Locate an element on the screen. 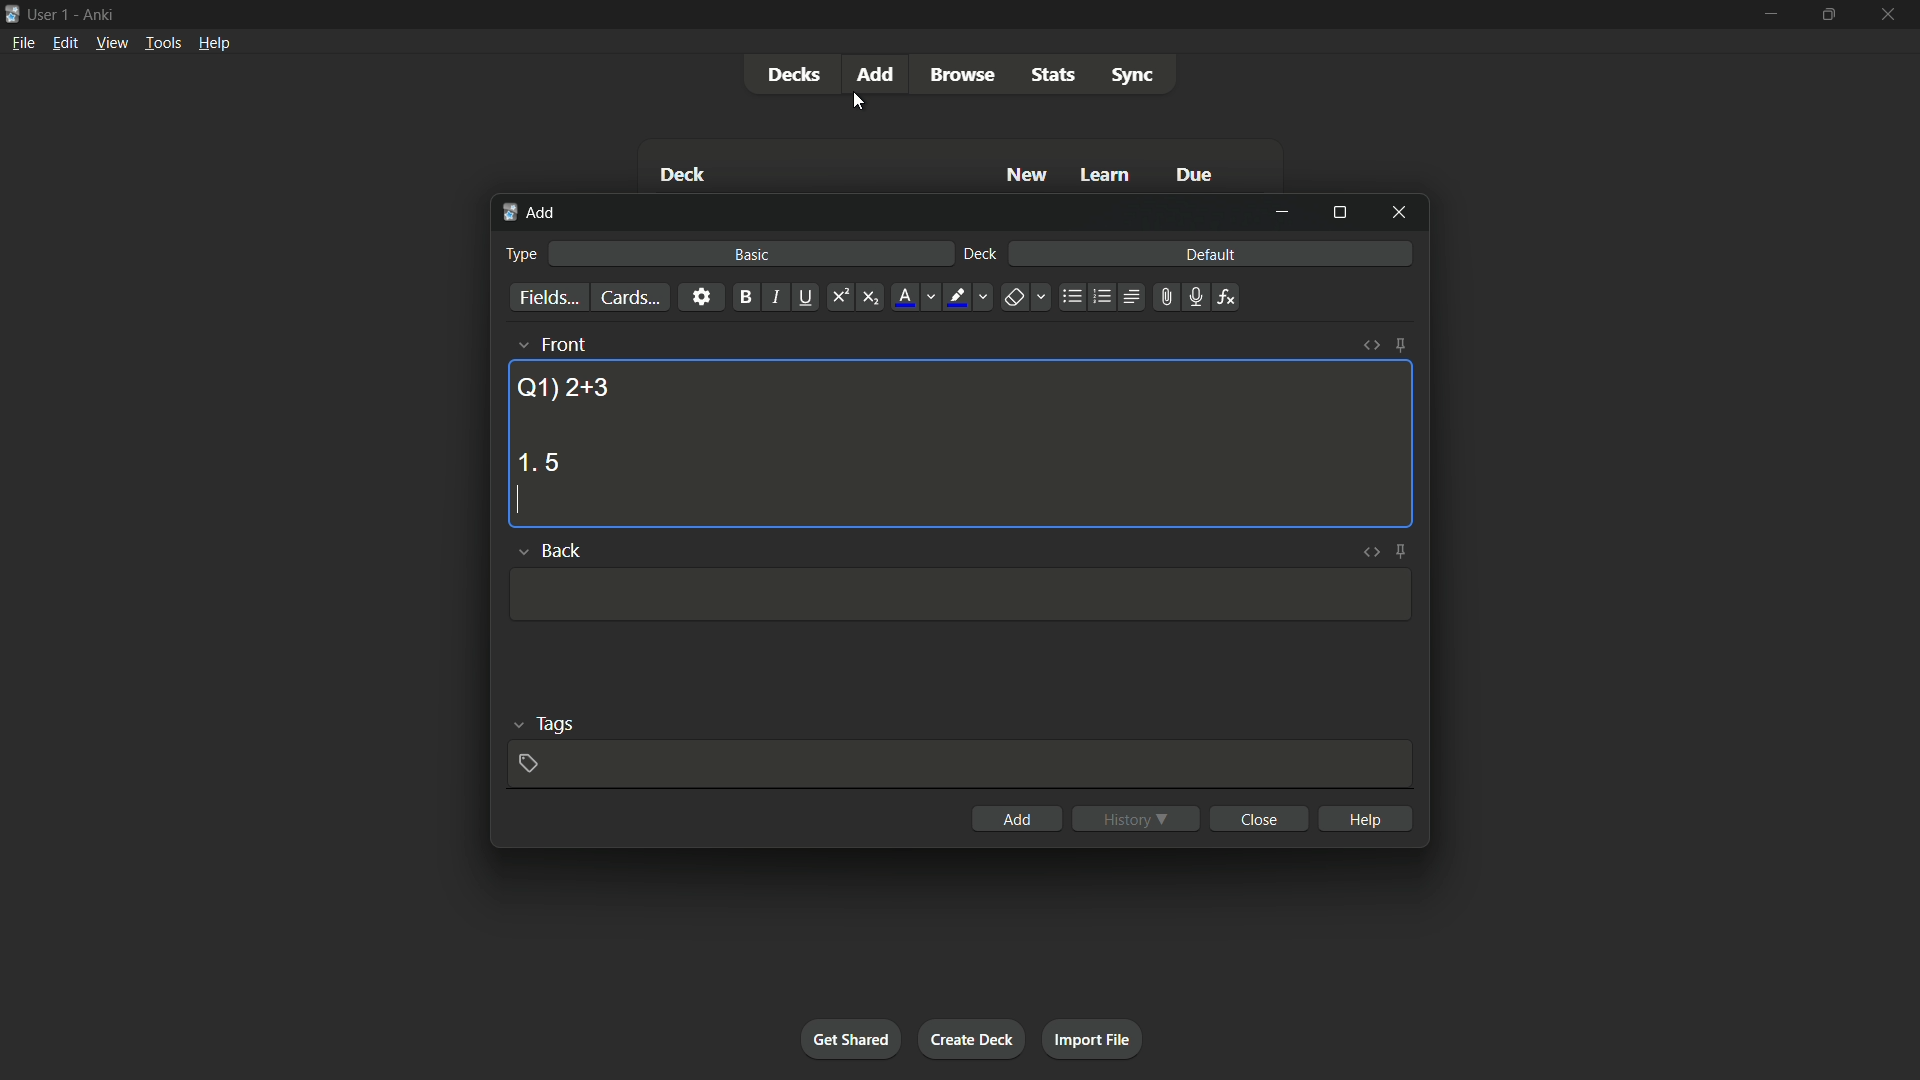  maximize is located at coordinates (1339, 212).